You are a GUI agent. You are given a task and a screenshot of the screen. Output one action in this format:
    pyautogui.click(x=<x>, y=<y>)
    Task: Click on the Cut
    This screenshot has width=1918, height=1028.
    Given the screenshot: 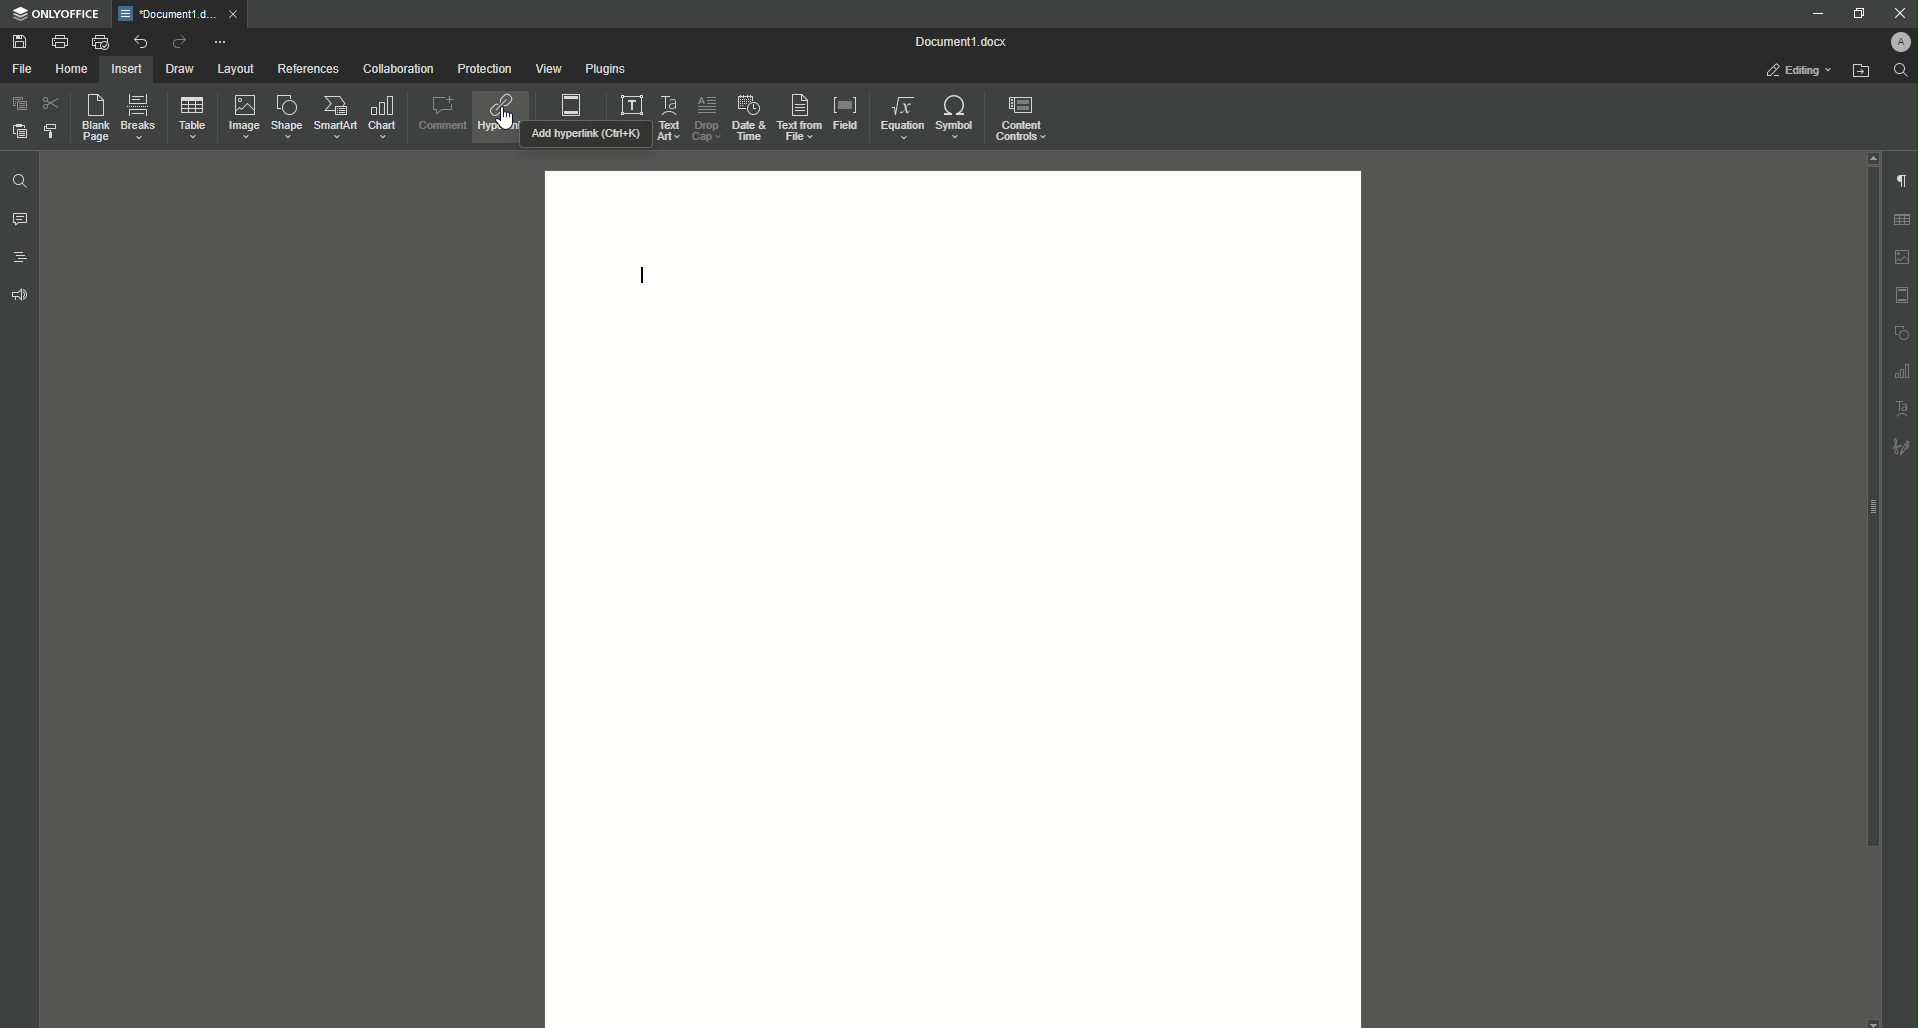 What is the action you would take?
    pyautogui.click(x=50, y=104)
    